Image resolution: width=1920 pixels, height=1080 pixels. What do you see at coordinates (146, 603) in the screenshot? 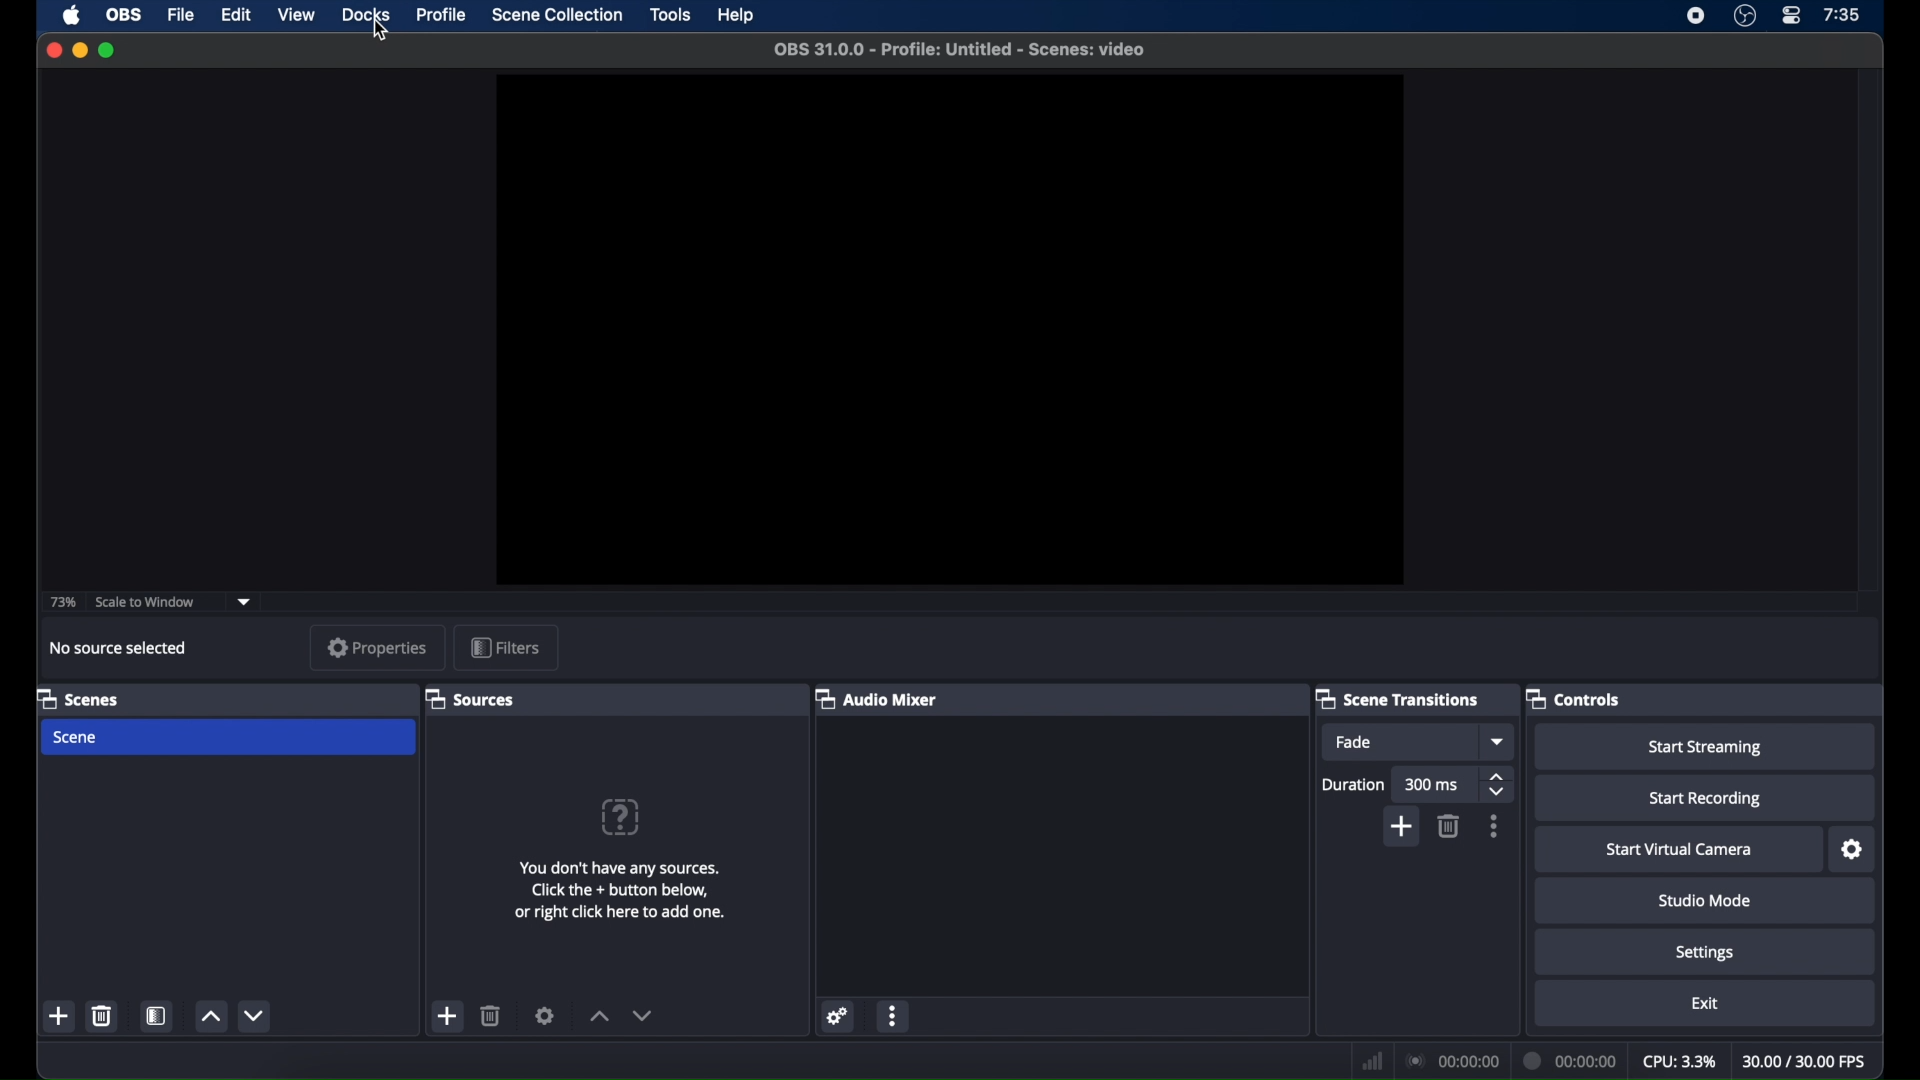
I see `scale to window` at bounding box center [146, 603].